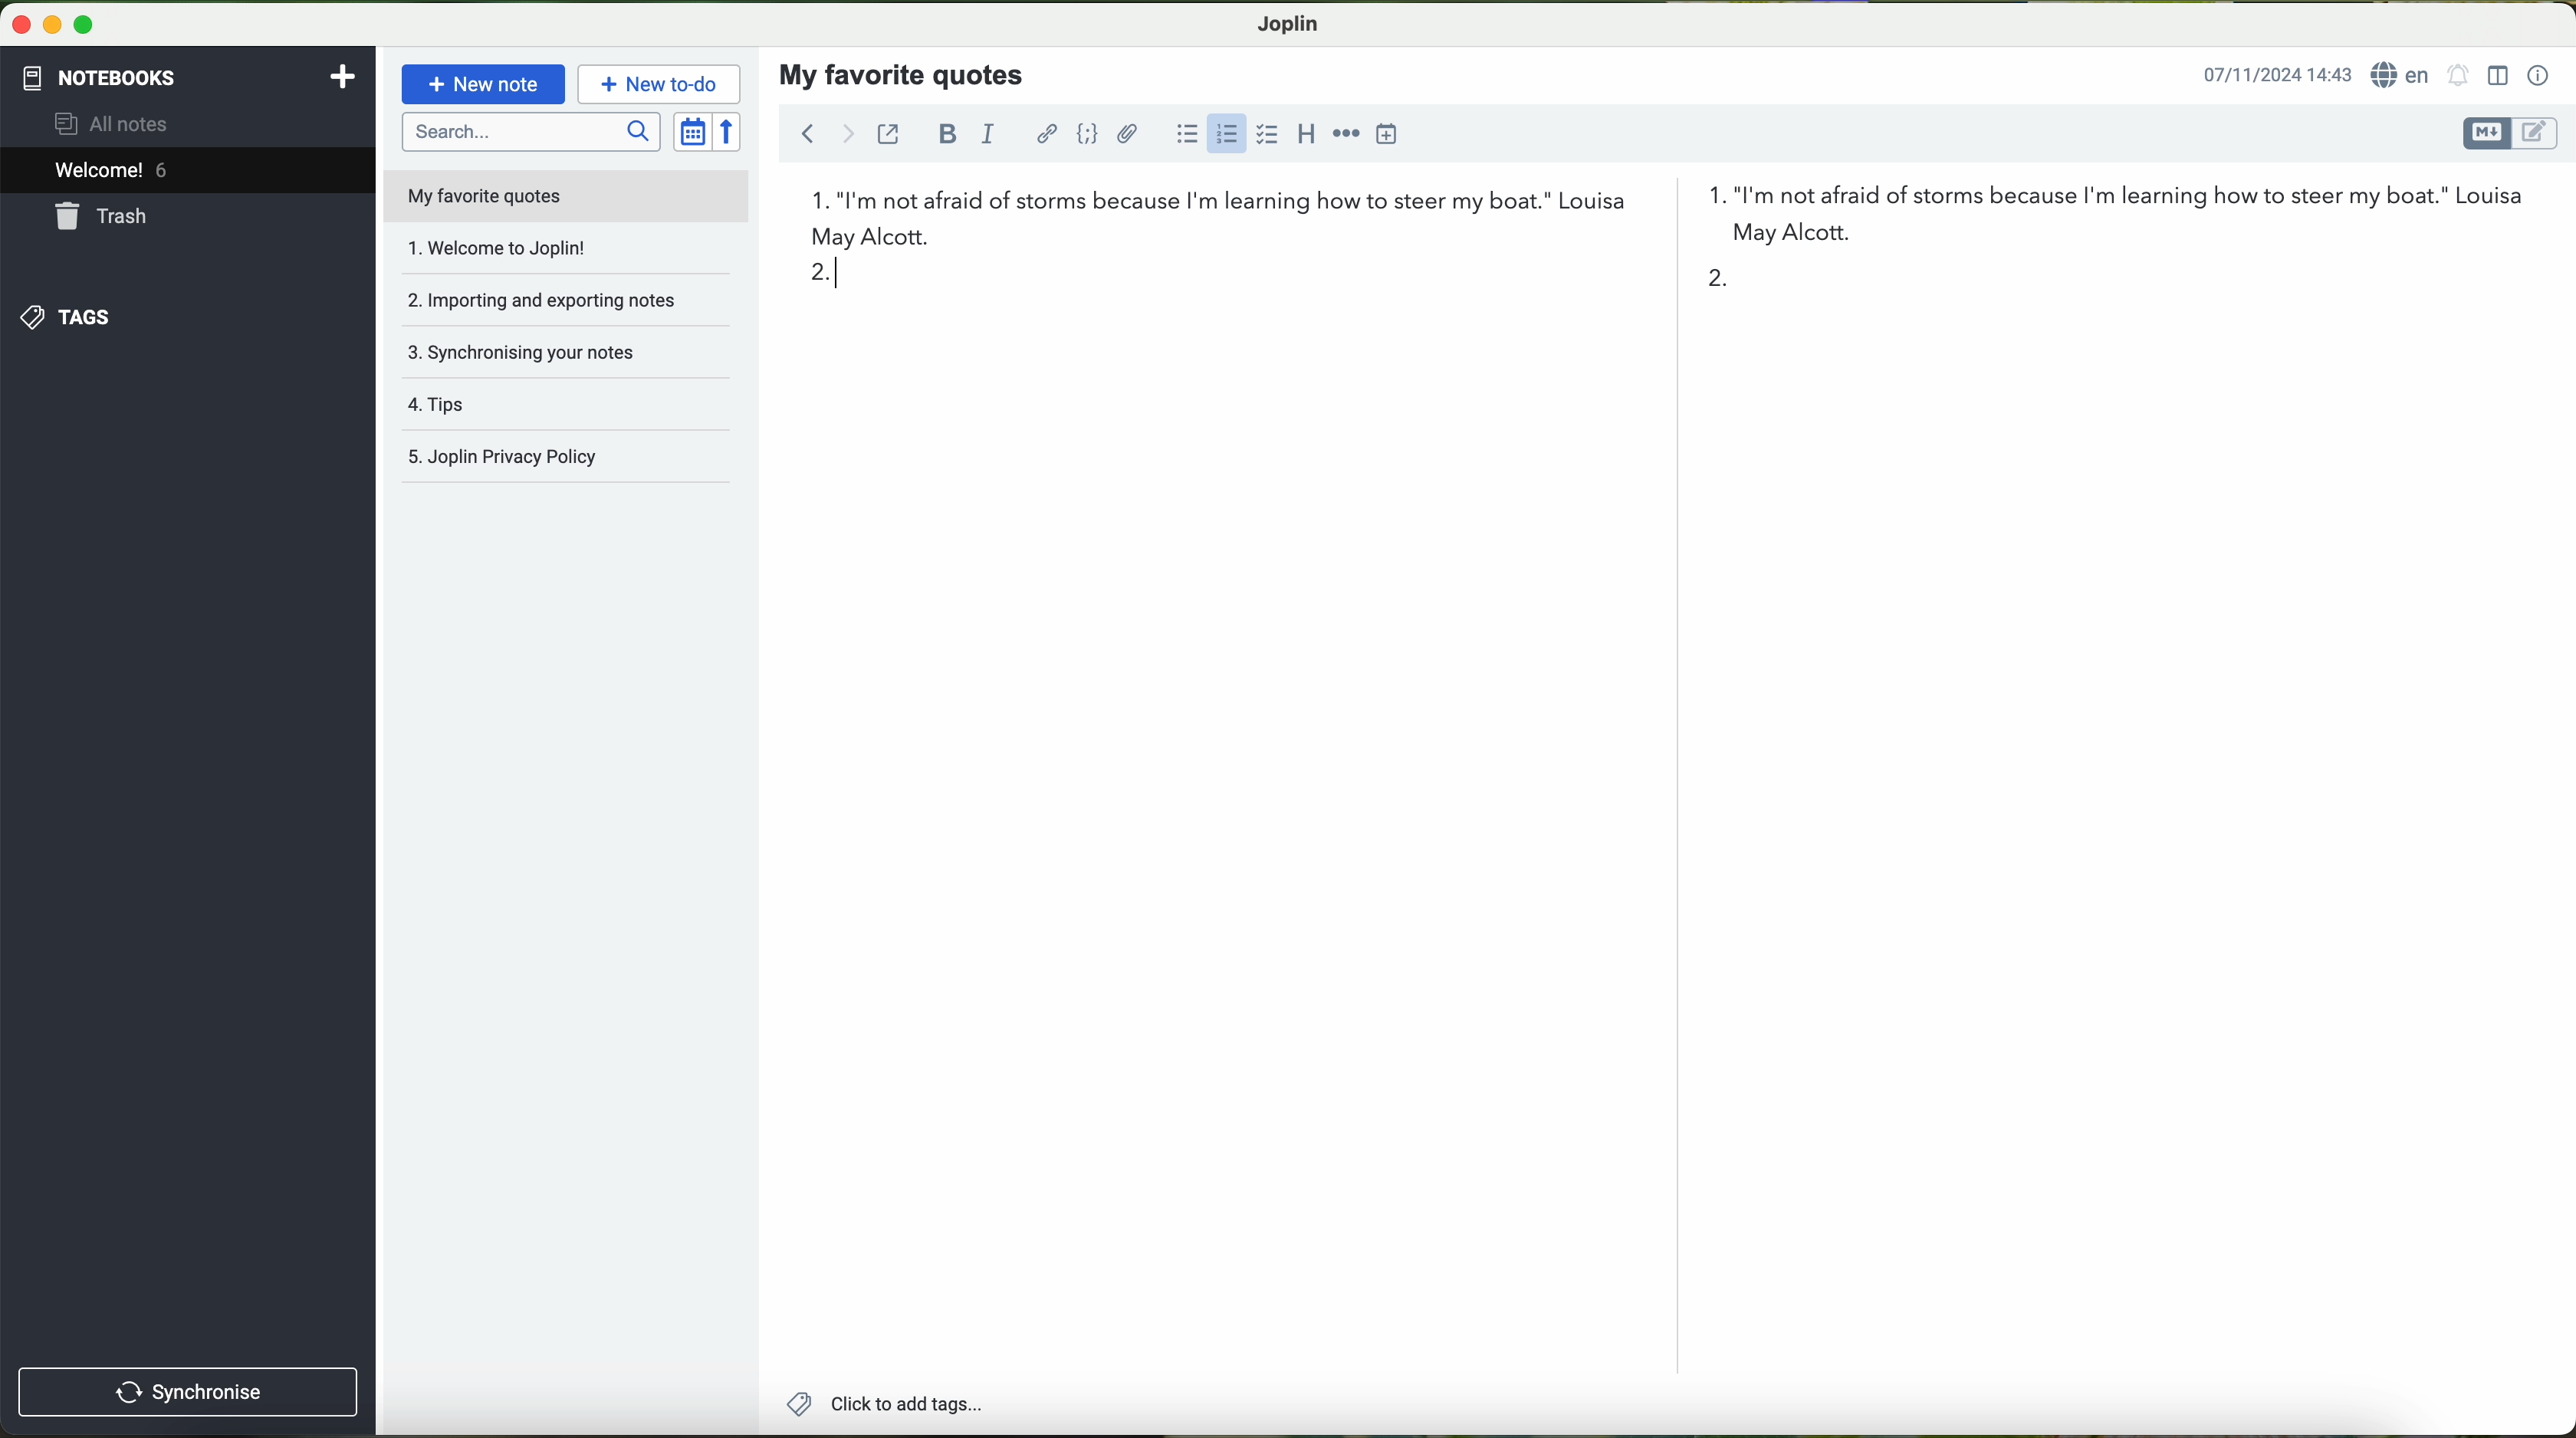  Describe the element at coordinates (884, 1407) in the screenshot. I see `add tags` at that location.